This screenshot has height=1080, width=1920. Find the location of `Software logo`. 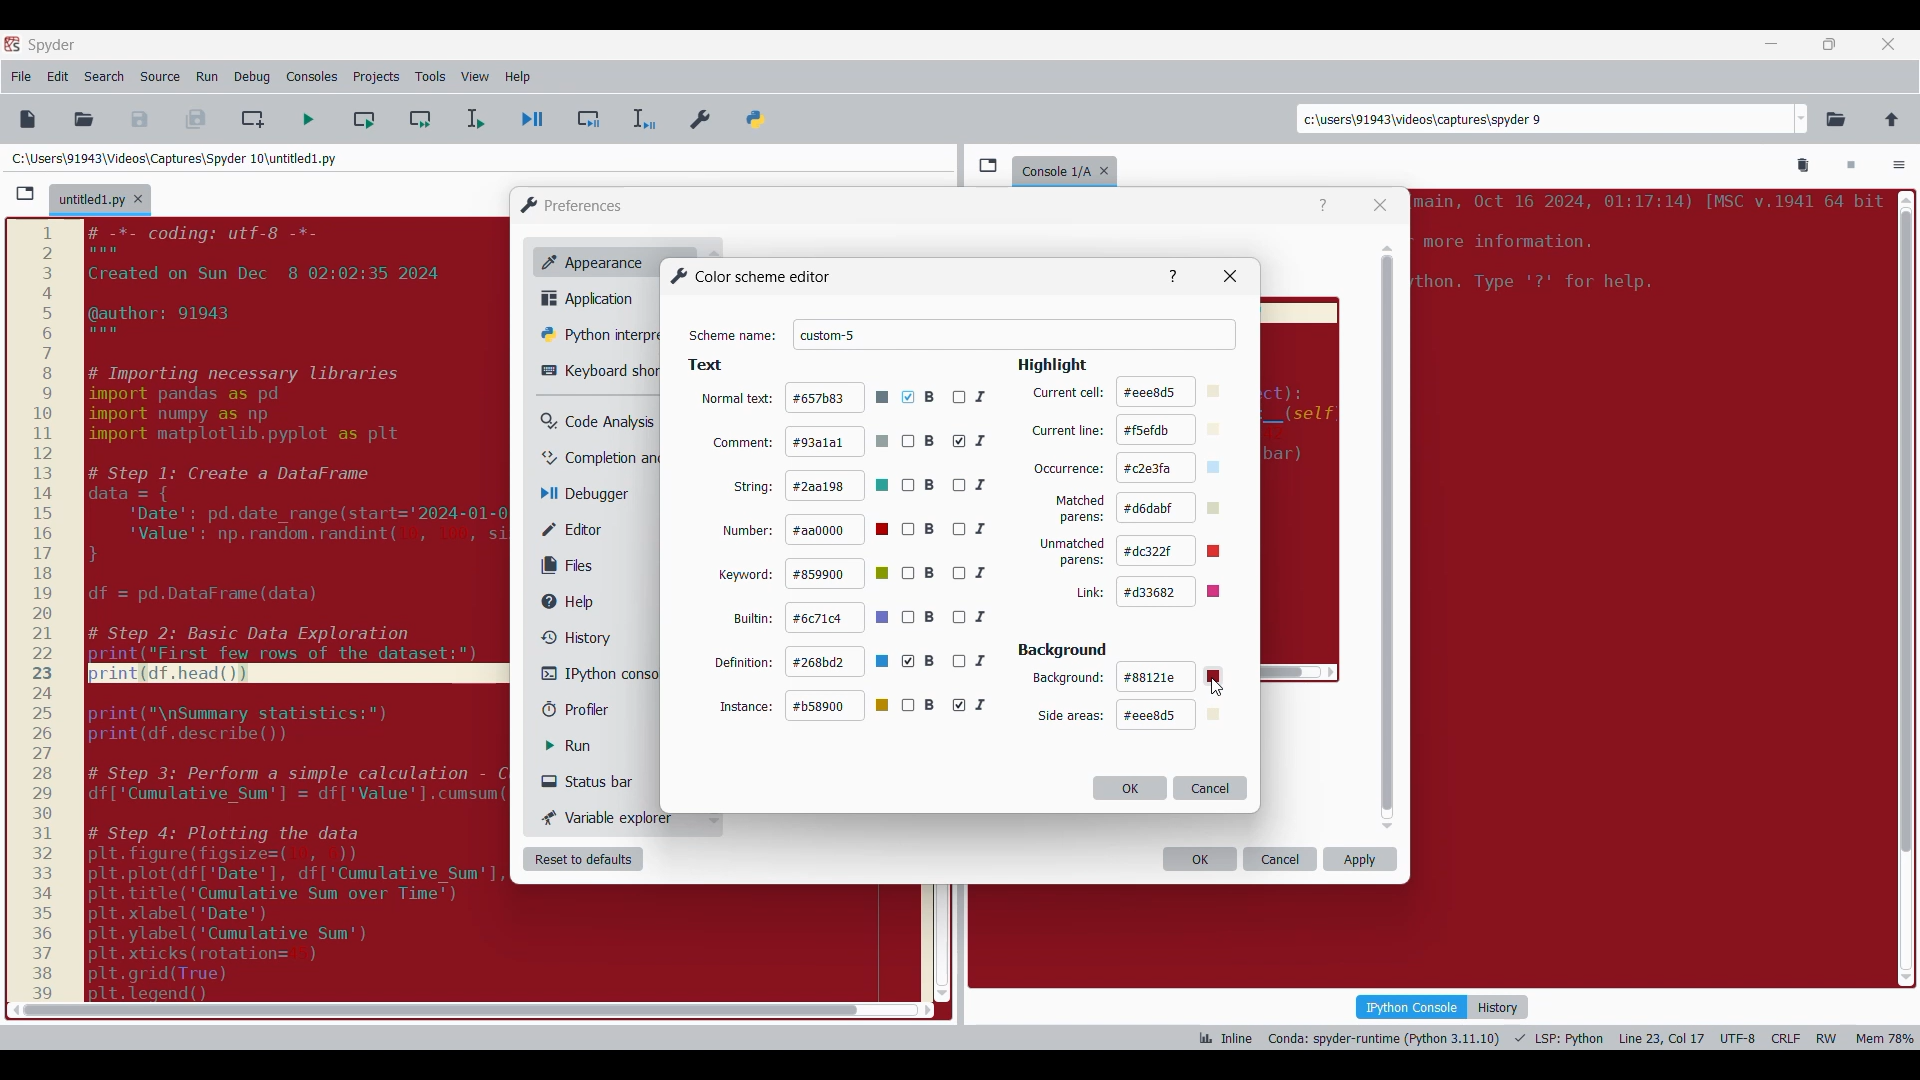

Software logo is located at coordinates (12, 43).